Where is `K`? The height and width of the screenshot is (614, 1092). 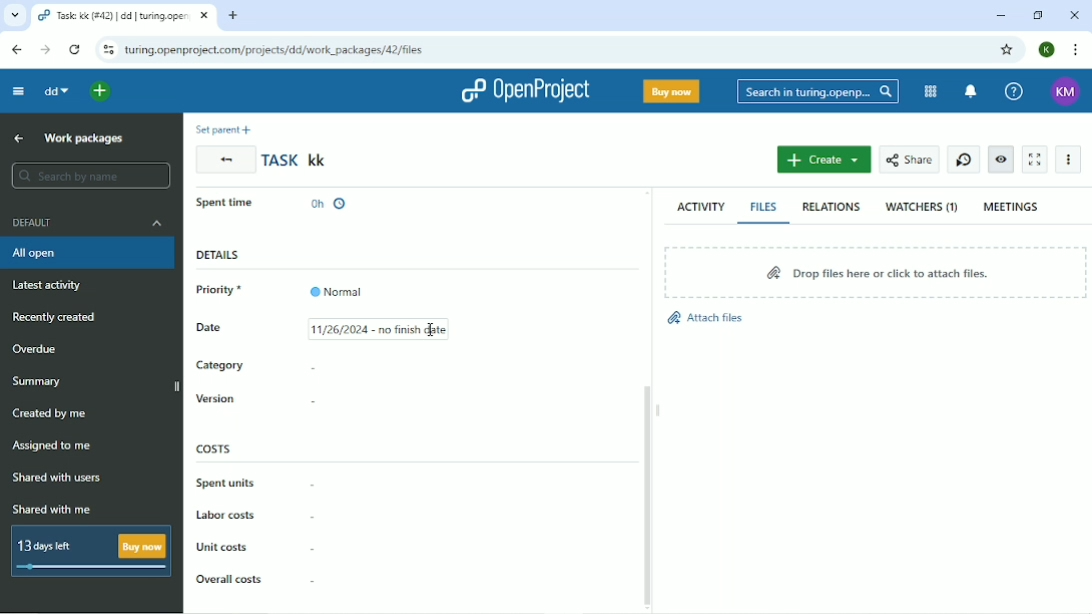 K is located at coordinates (1048, 49).